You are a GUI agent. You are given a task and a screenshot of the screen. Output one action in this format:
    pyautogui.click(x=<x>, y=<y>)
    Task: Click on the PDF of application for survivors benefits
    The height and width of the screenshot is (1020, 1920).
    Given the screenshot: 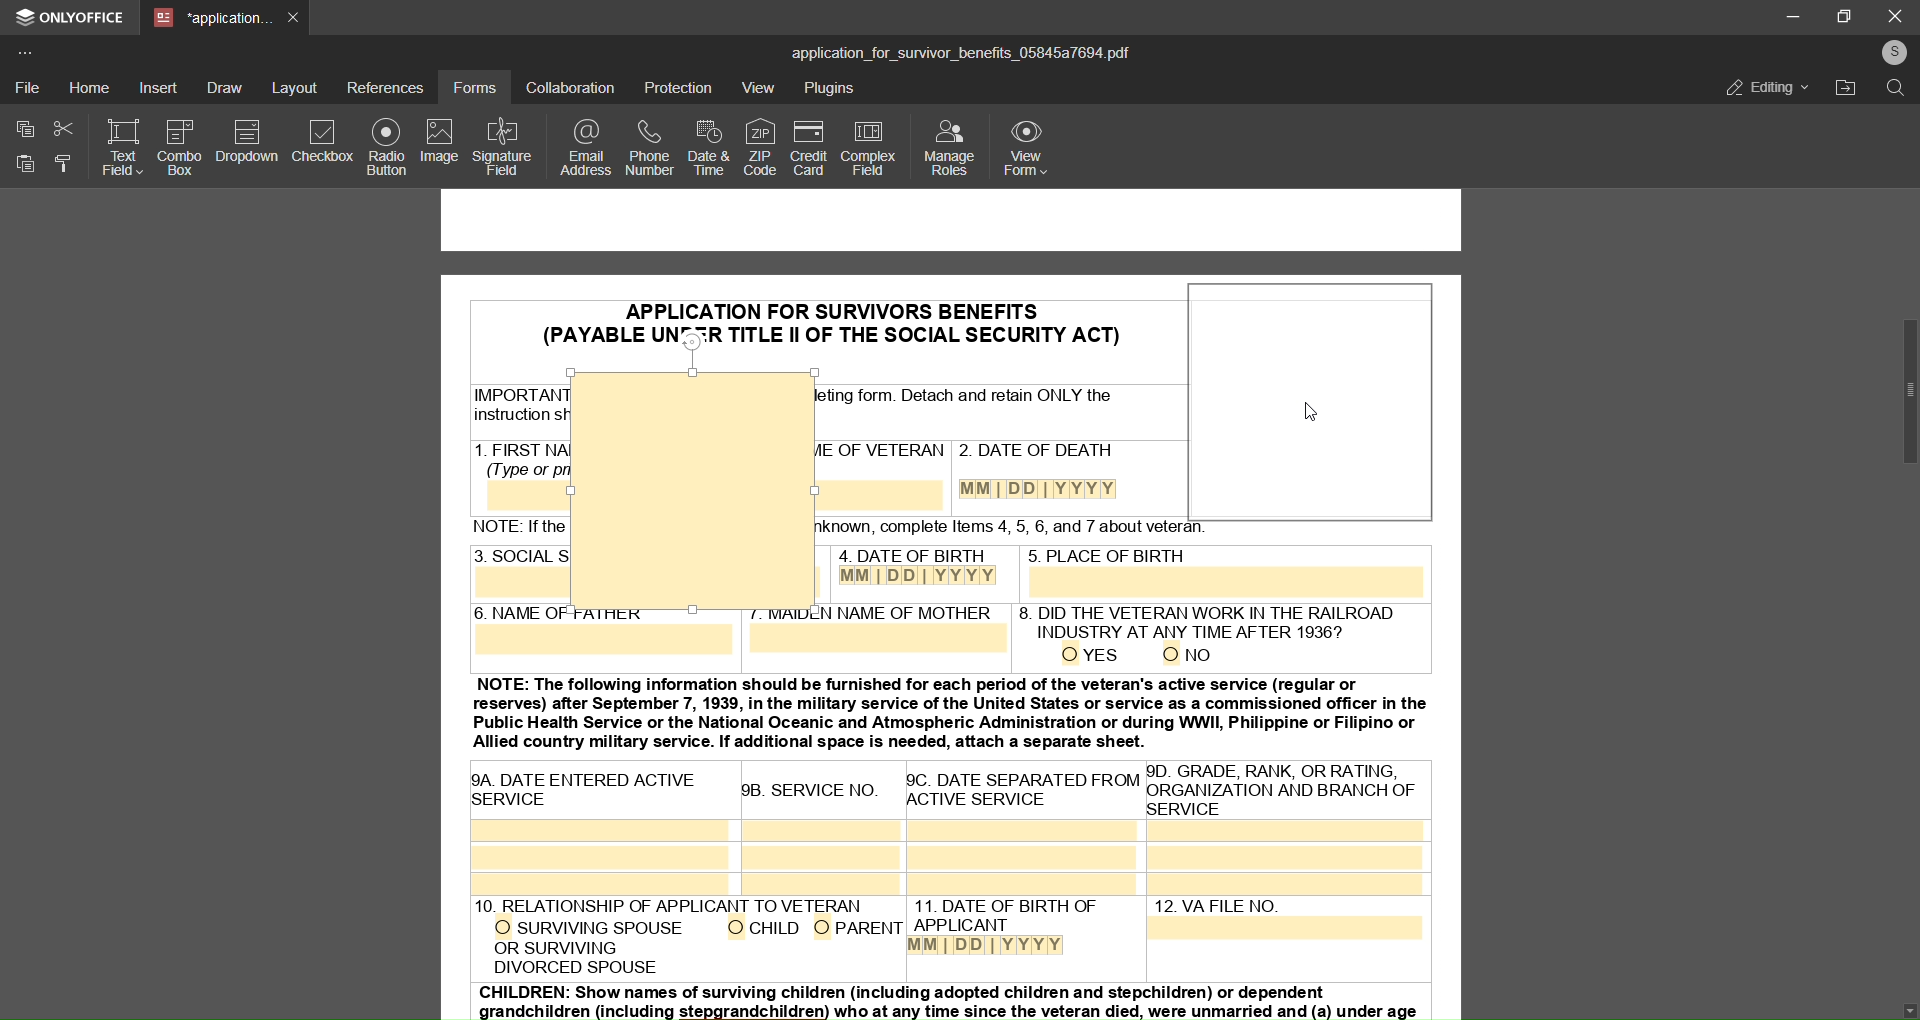 What is the action you would take?
    pyautogui.click(x=952, y=825)
    